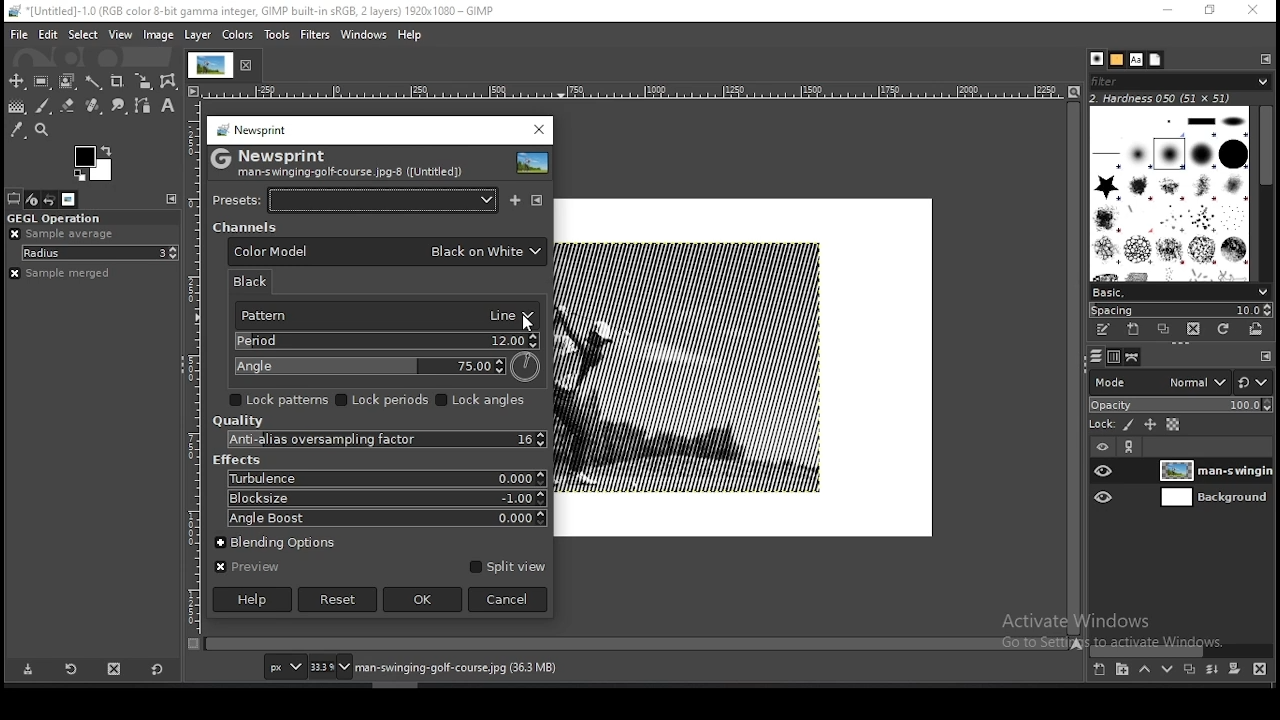 This screenshot has width=1280, height=720. What do you see at coordinates (252, 129) in the screenshot?
I see `news print` at bounding box center [252, 129].